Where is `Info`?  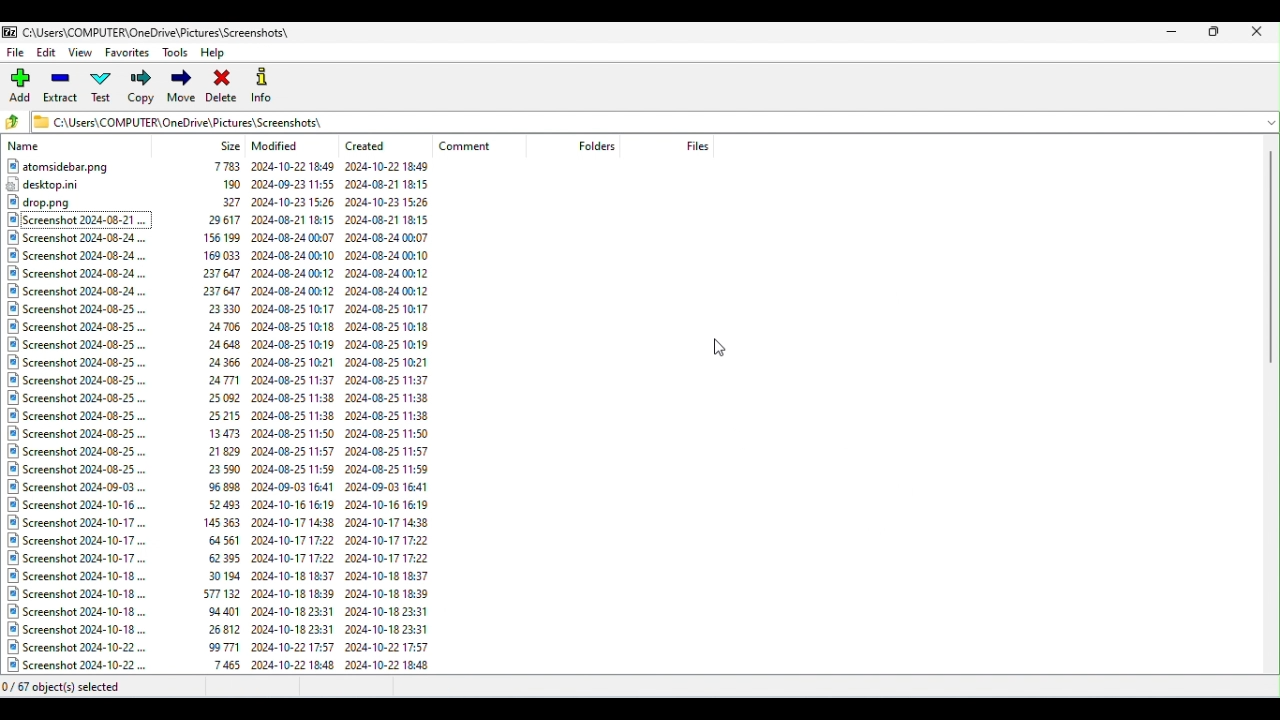 Info is located at coordinates (264, 84).